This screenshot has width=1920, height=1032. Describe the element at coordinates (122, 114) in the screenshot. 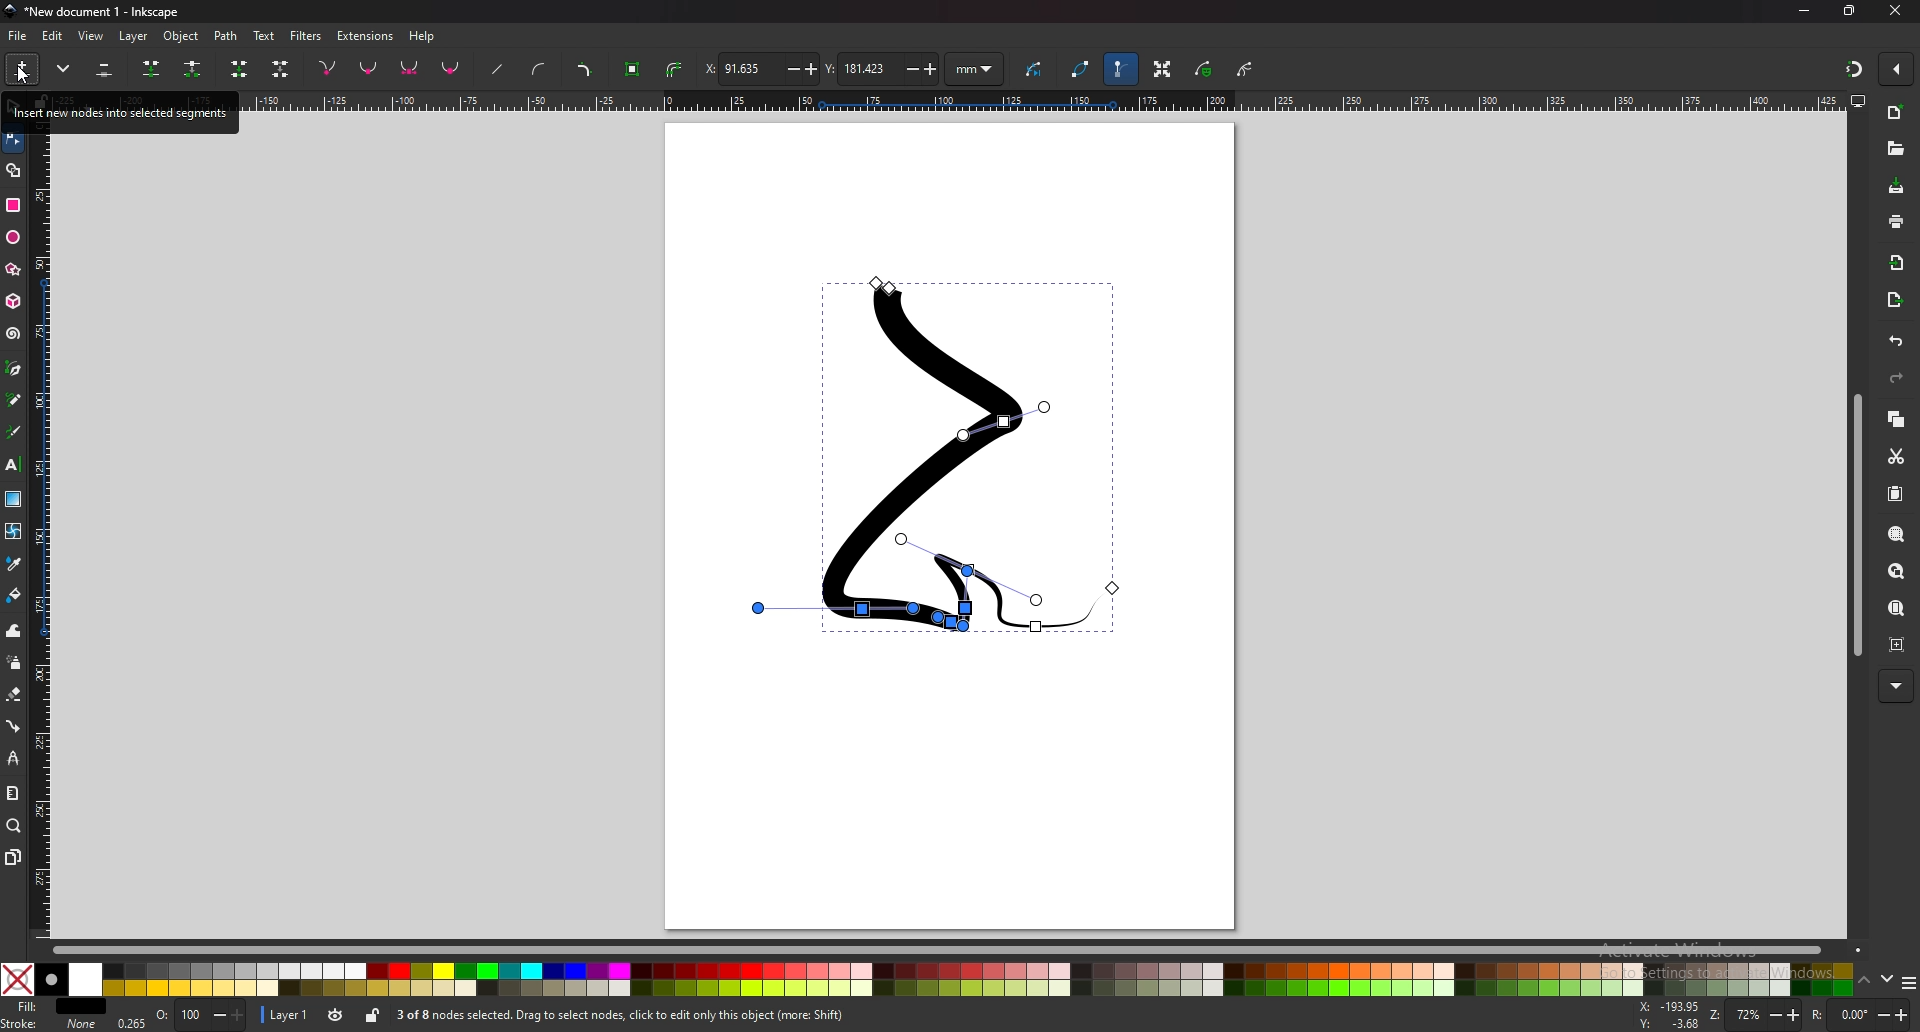

I see `tooltip` at that location.